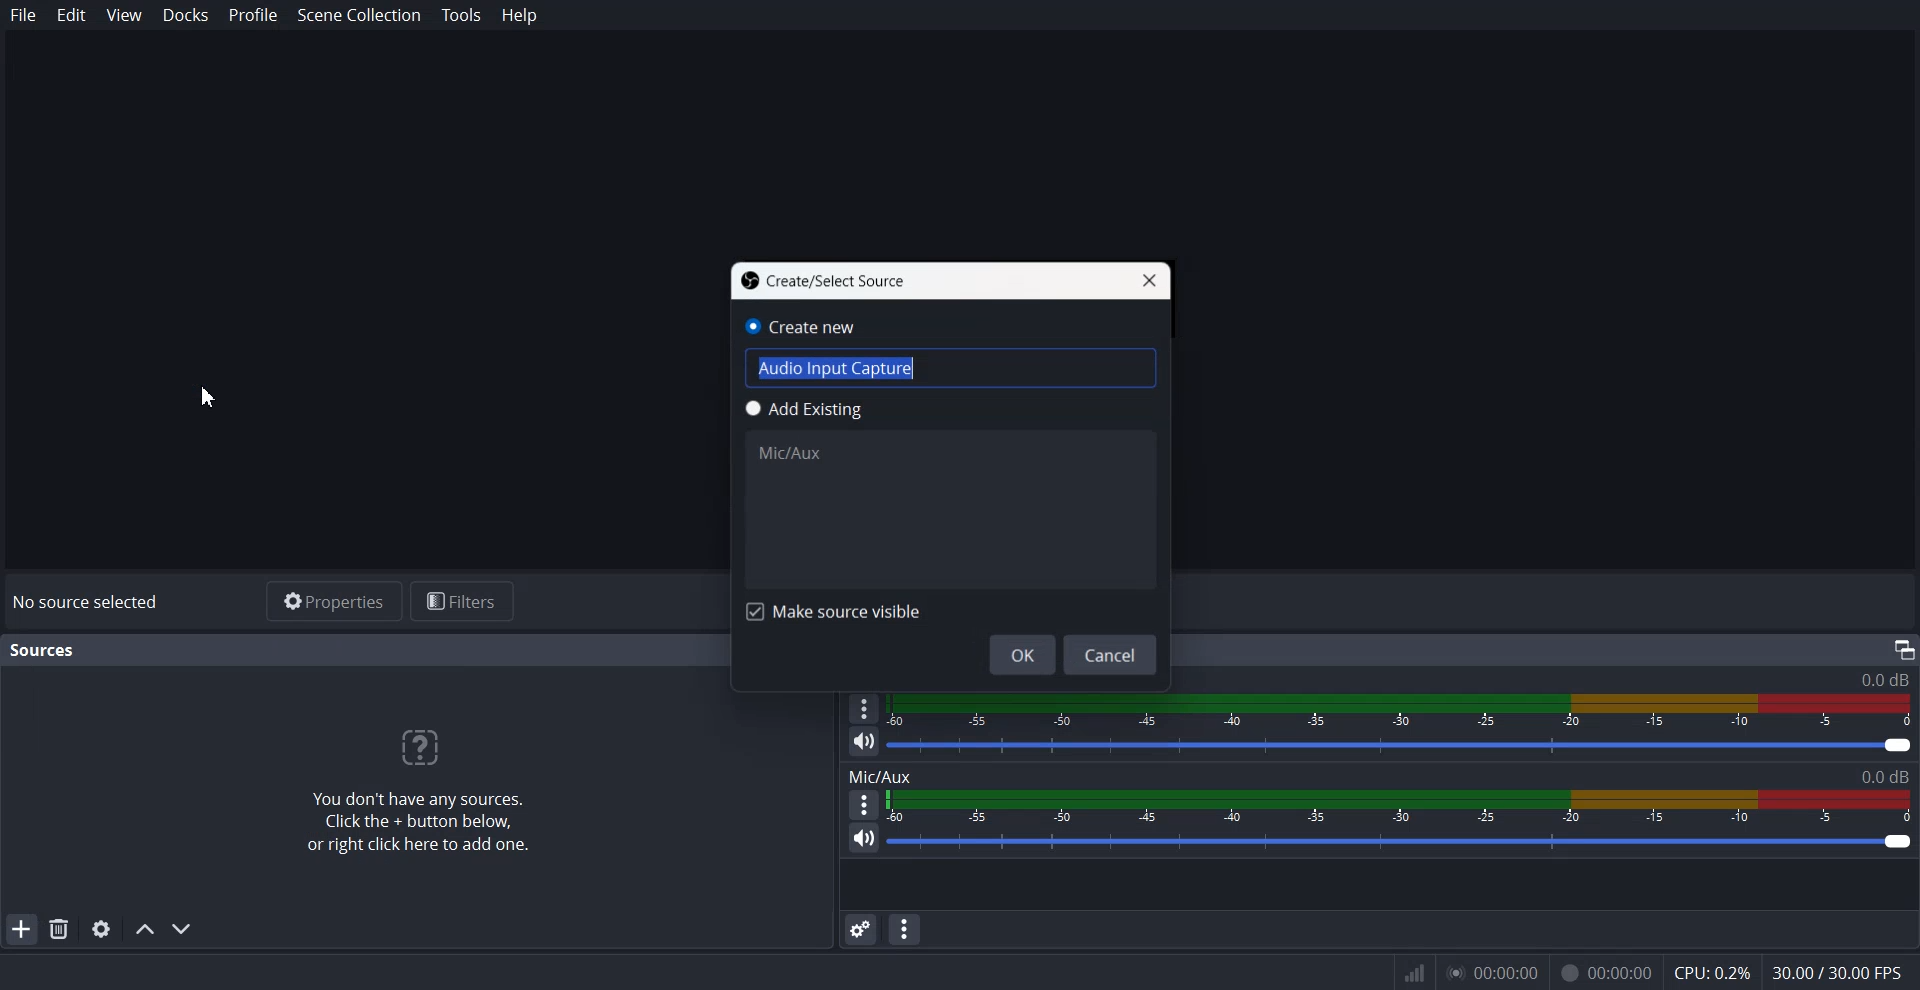 The image size is (1920, 990). What do you see at coordinates (183, 928) in the screenshot?
I see `Move Source down` at bounding box center [183, 928].